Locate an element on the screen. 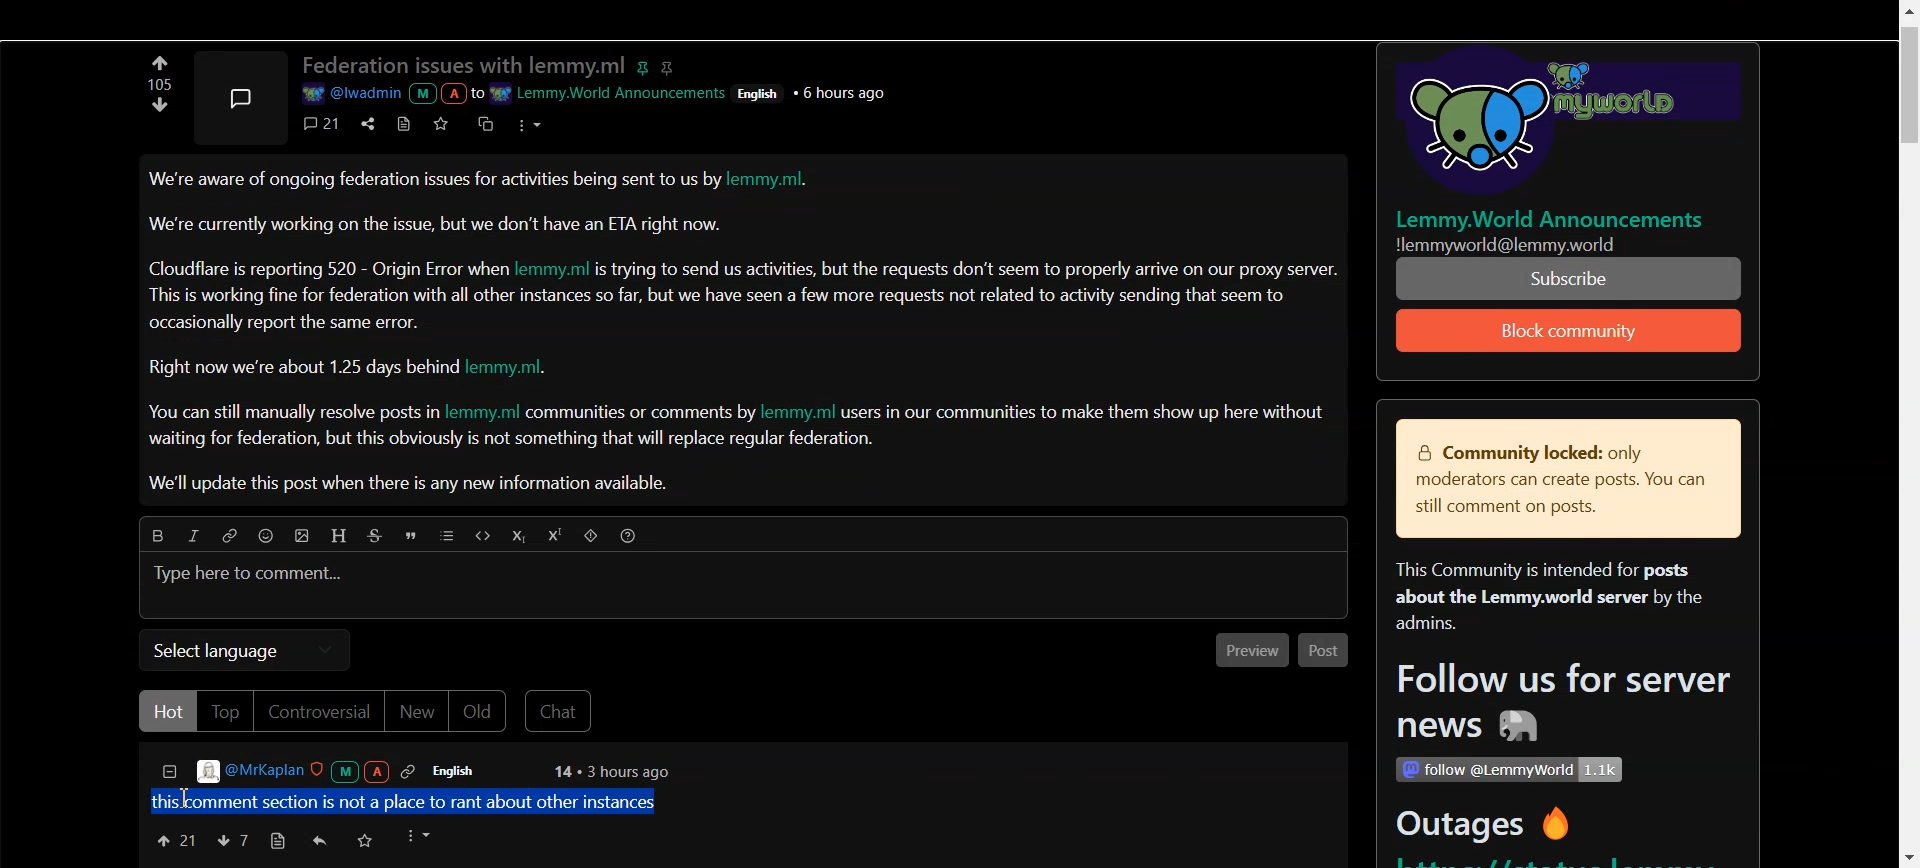 The height and width of the screenshot is (868, 1920). Right now we're about 1.25 days behind is located at coordinates (305, 368).